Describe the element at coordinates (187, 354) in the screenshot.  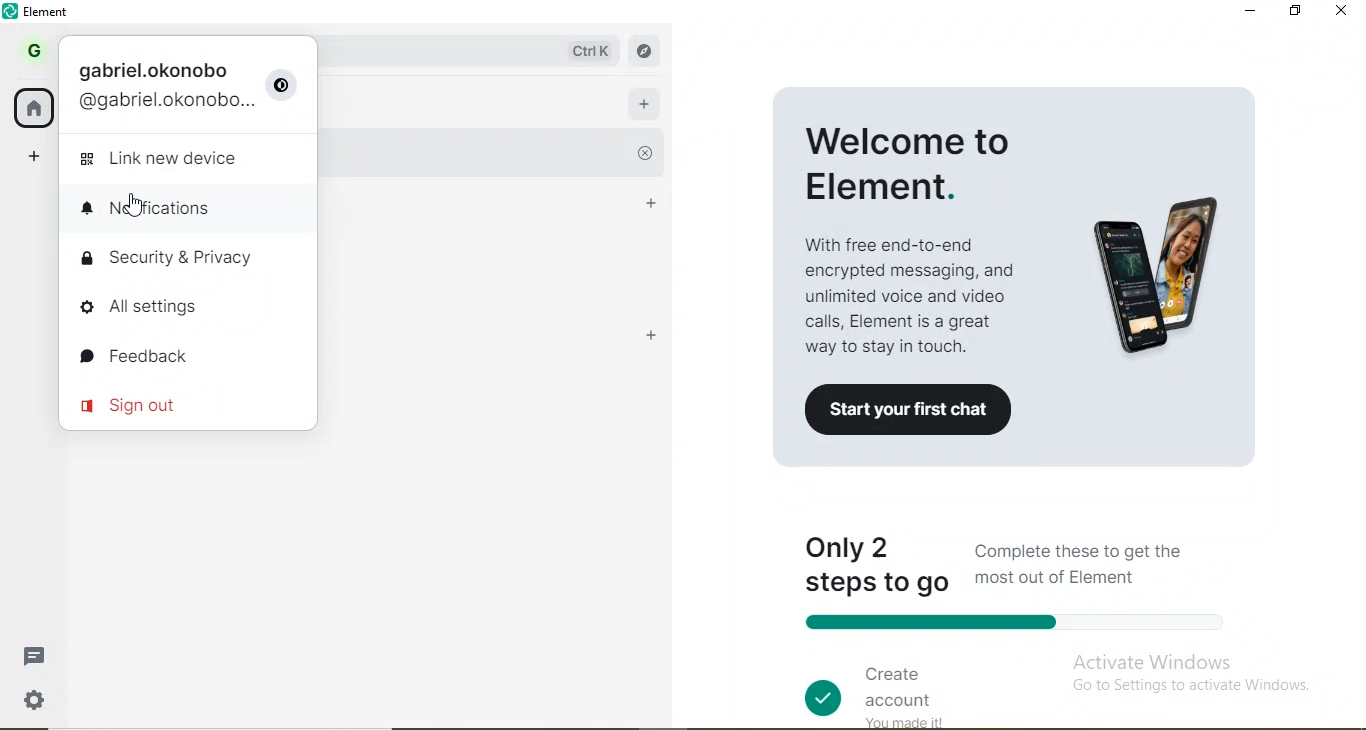
I see `feedback` at that location.